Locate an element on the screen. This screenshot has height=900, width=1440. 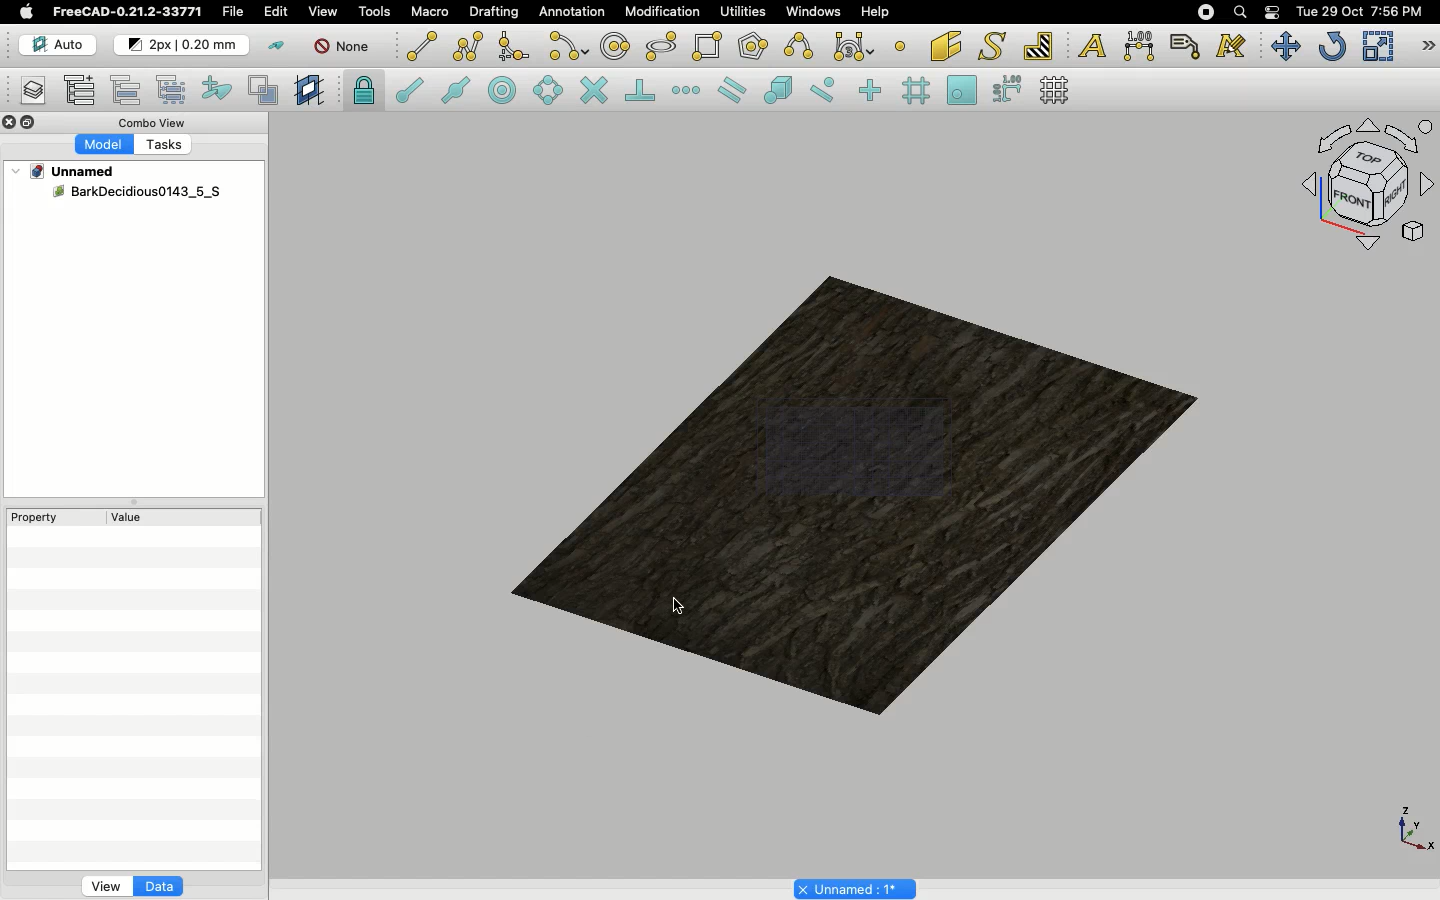
Snap dimensions is located at coordinates (1008, 90).